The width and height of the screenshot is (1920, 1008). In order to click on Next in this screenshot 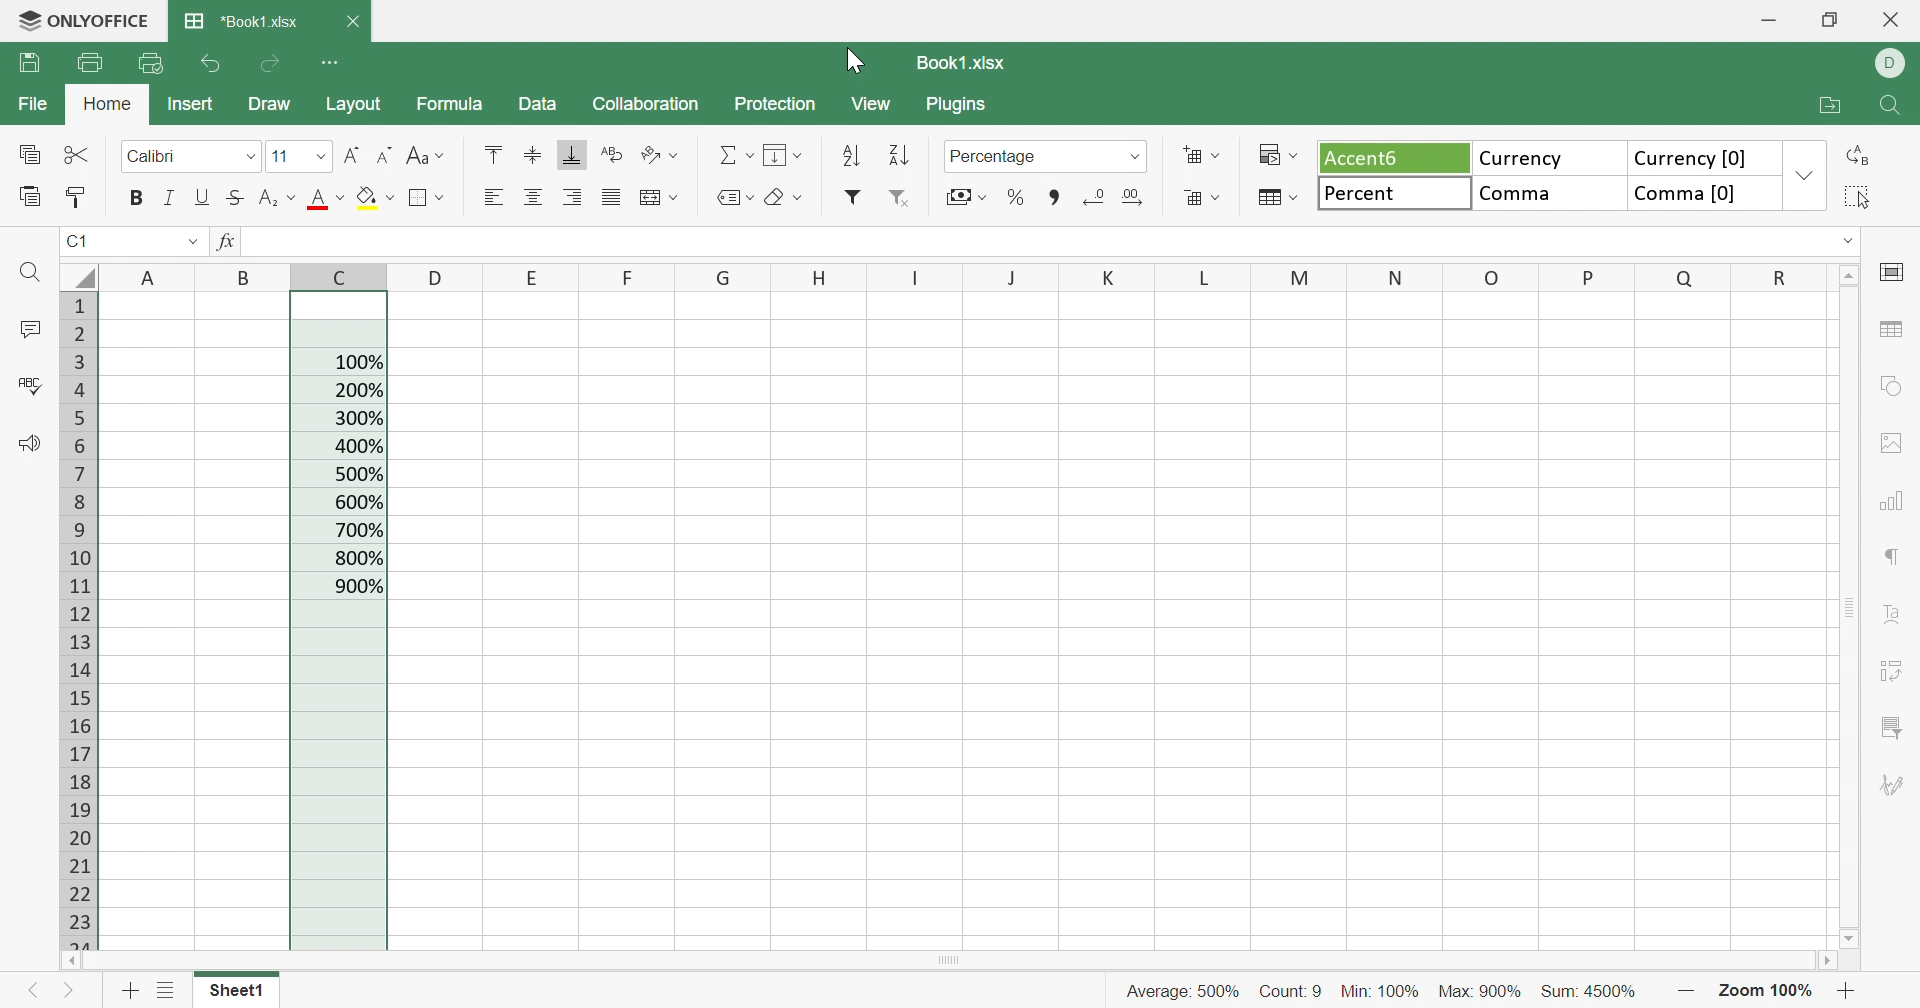, I will do `click(73, 994)`.